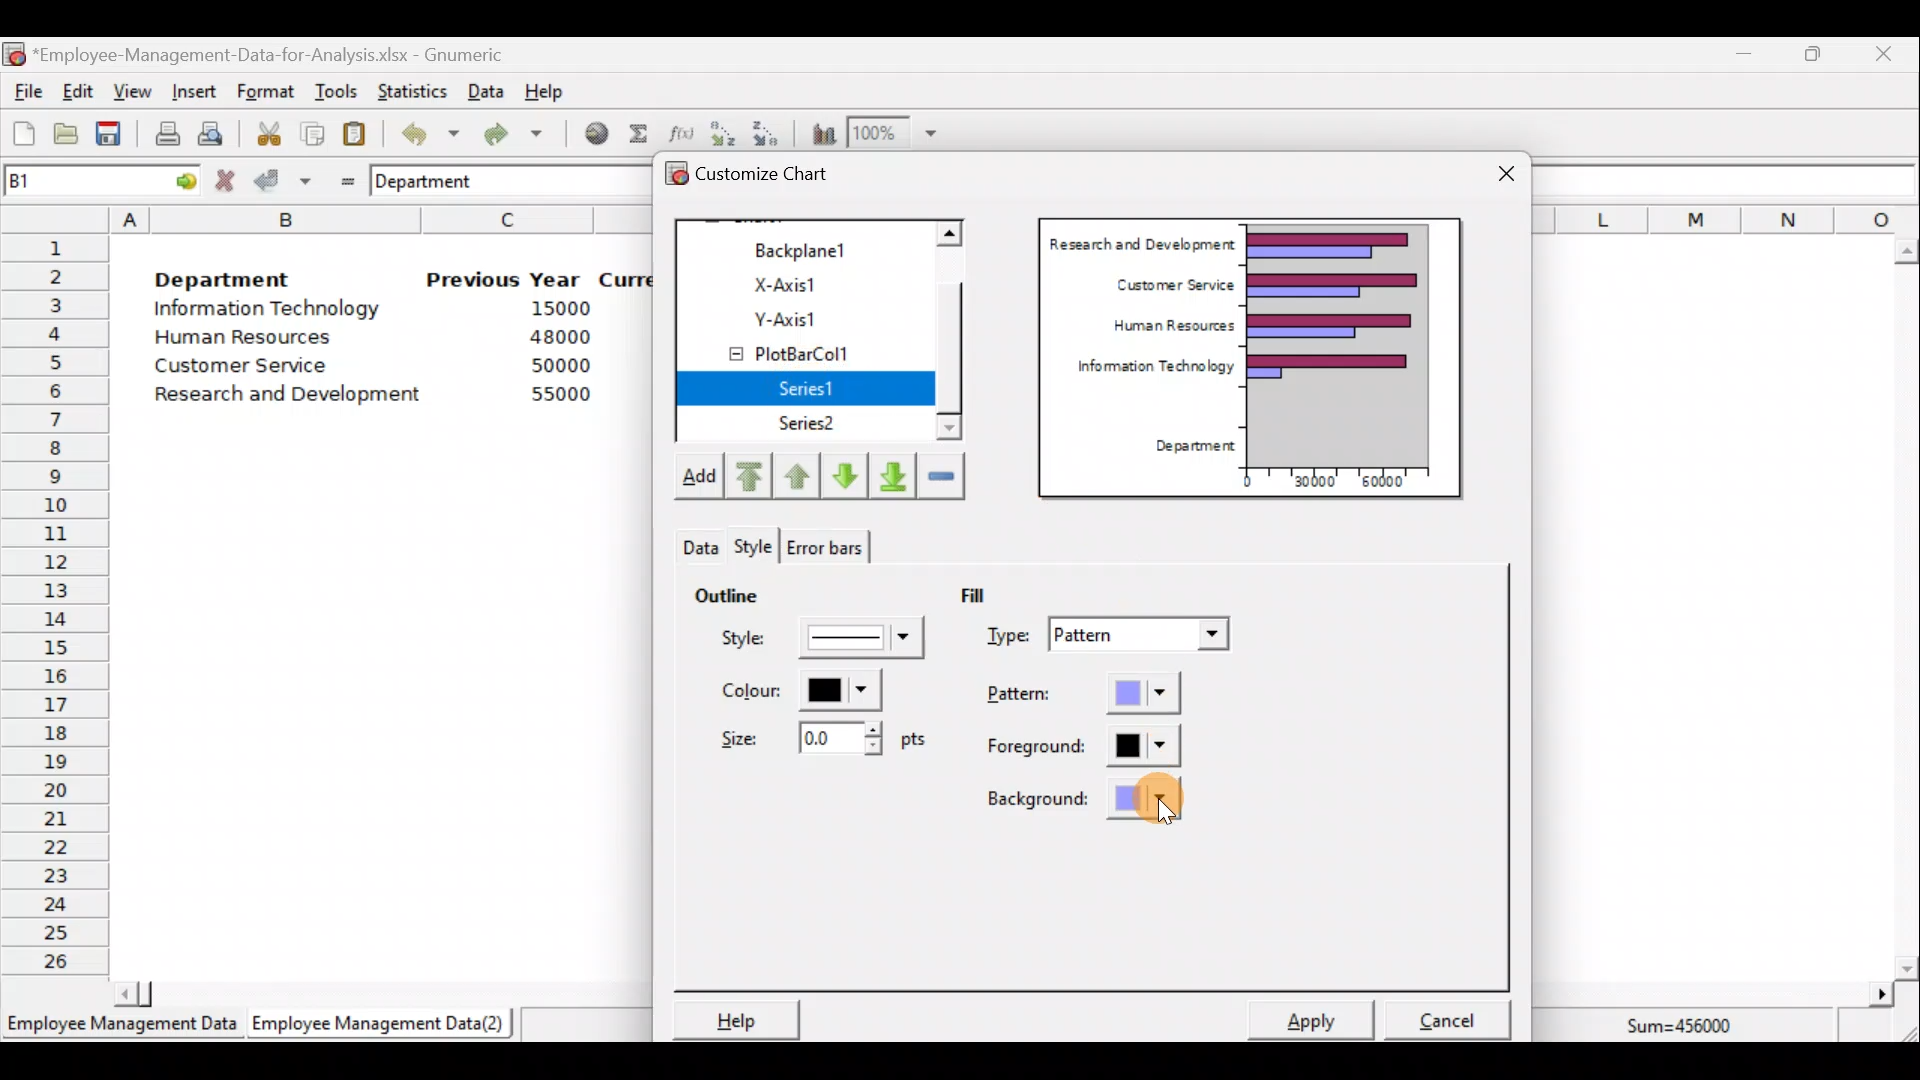  What do you see at coordinates (283, 179) in the screenshot?
I see `Accept change` at bounding box center [283, 179].